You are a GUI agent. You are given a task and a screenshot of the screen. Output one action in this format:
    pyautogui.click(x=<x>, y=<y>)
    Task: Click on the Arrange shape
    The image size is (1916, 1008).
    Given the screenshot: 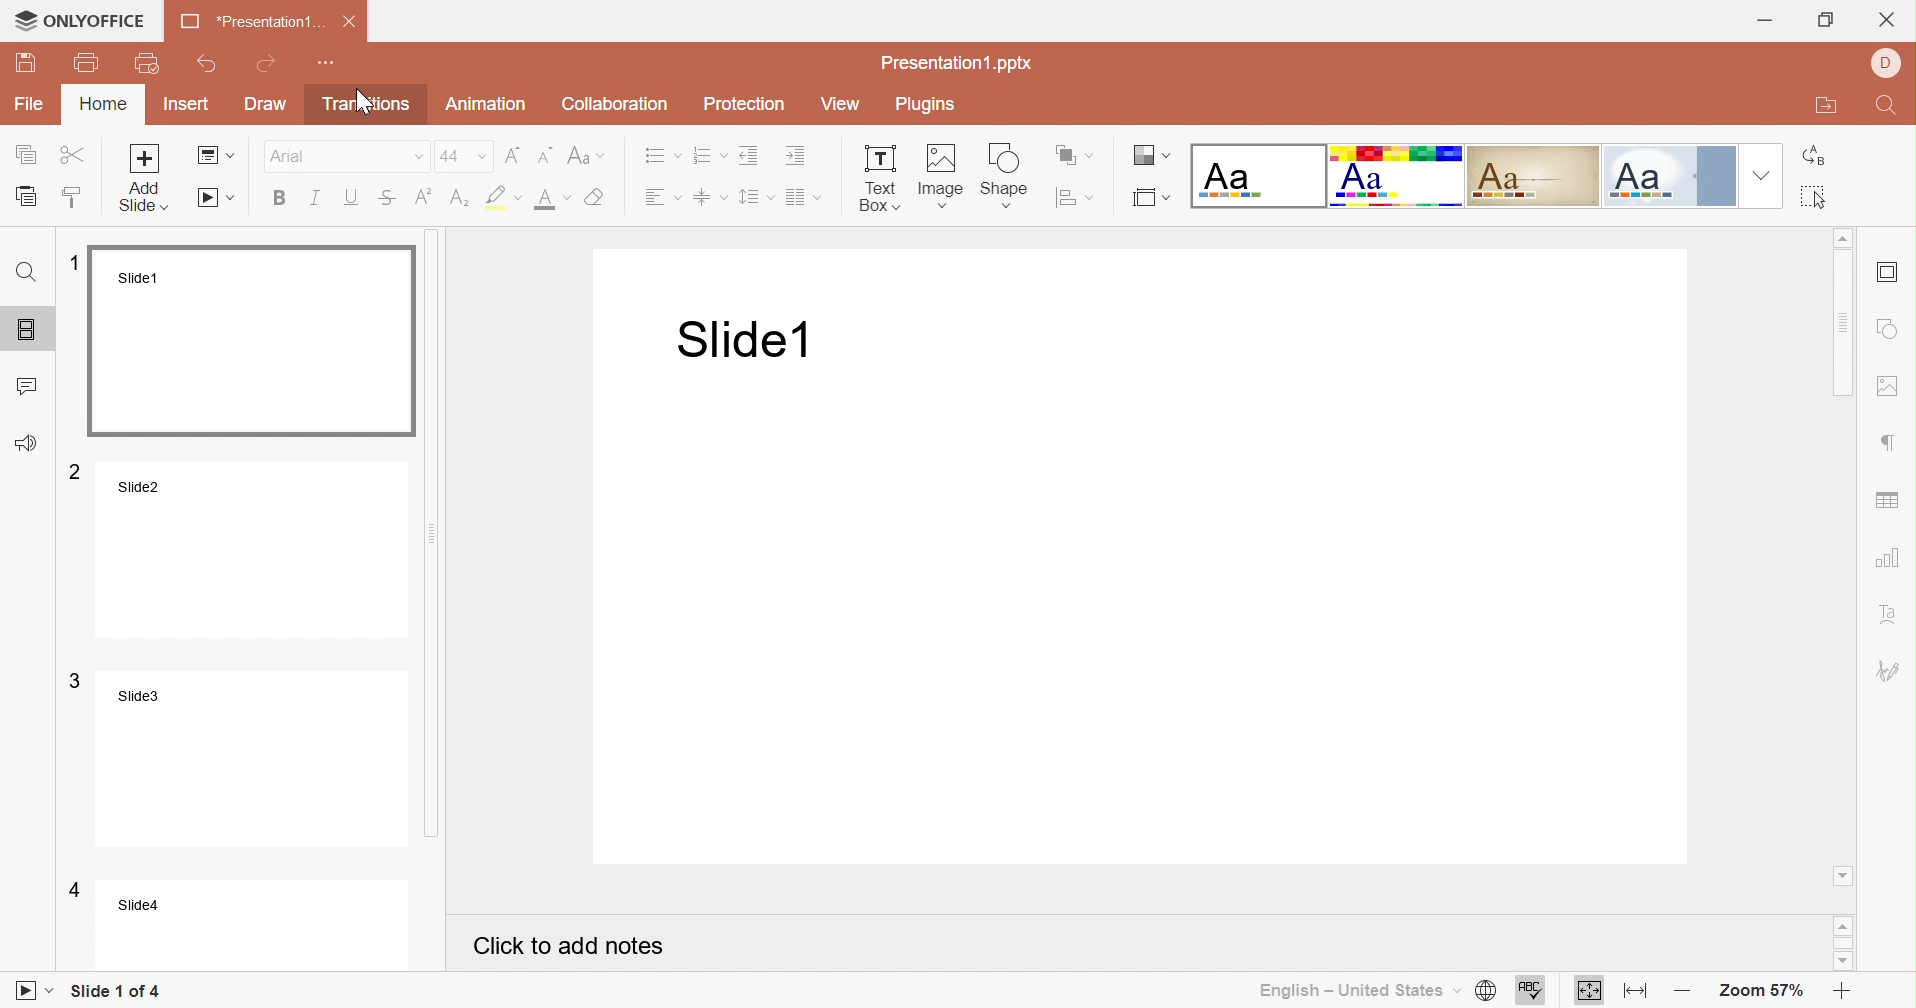 What is the action you would take?
    pyautogui.click(x=1076, y=154)
    